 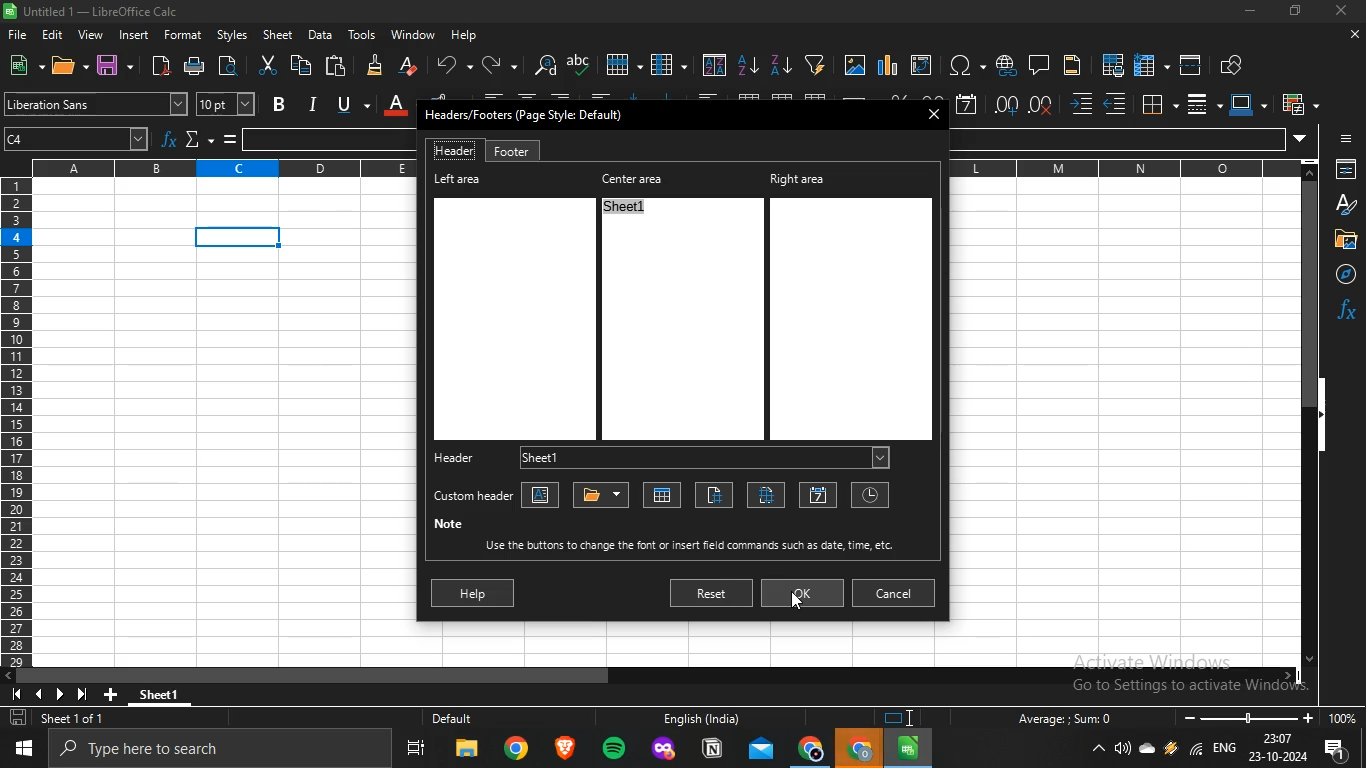 What do you see at coordinates (90, 35) in the screenshot?
I see `view` at bounding box center [90, 35].